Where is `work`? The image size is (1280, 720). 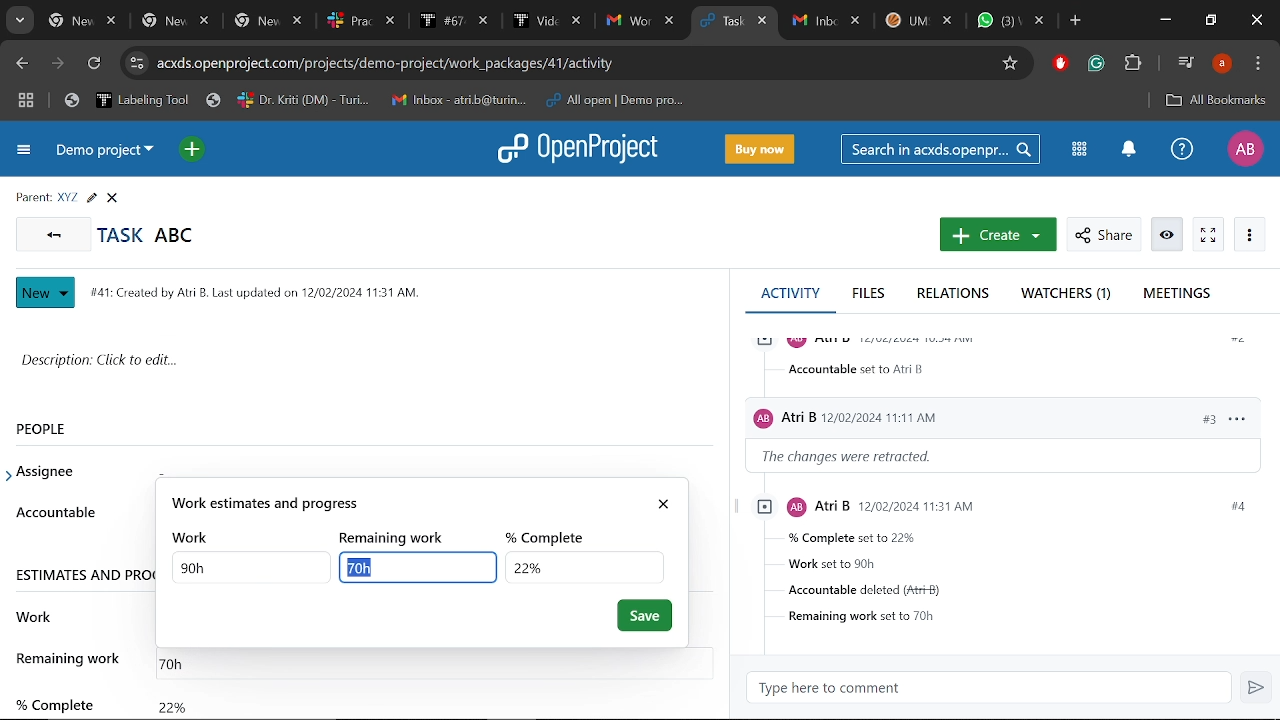 work is located at coordinates (35, 614).